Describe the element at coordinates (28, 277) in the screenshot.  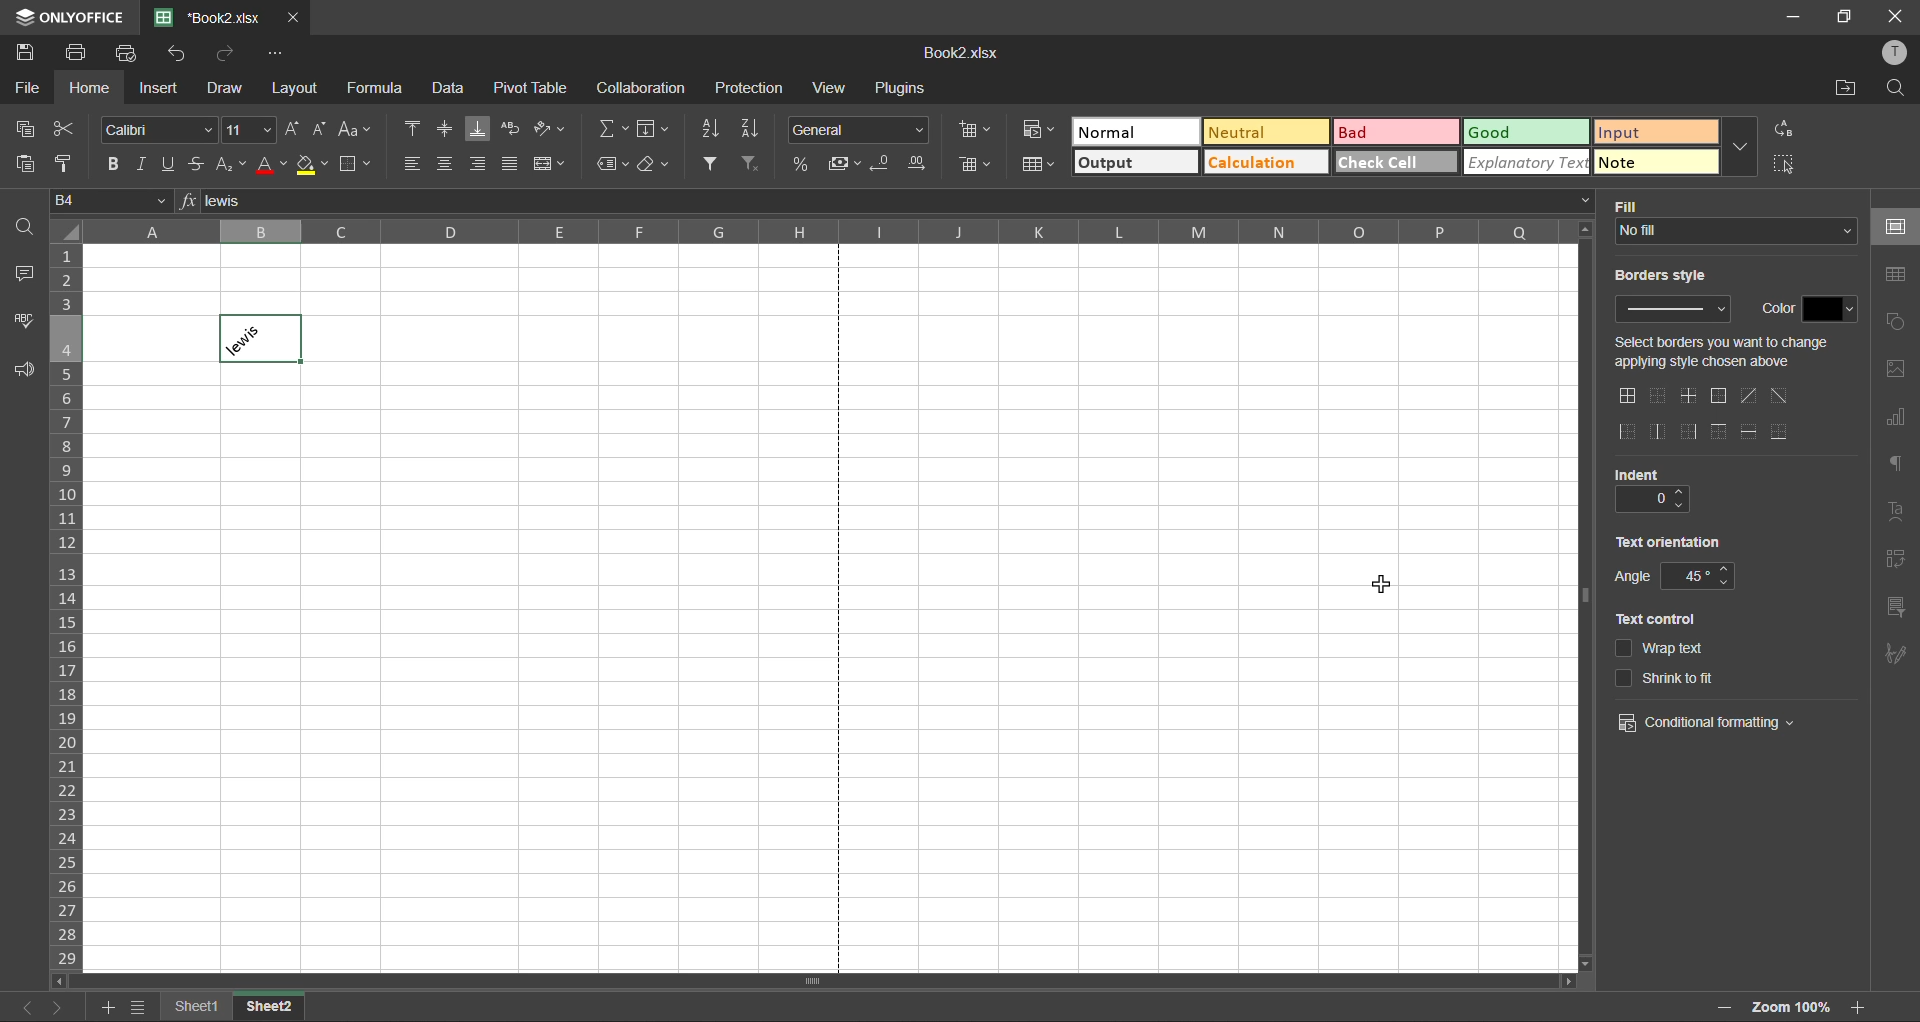
I see `comments` at that location.